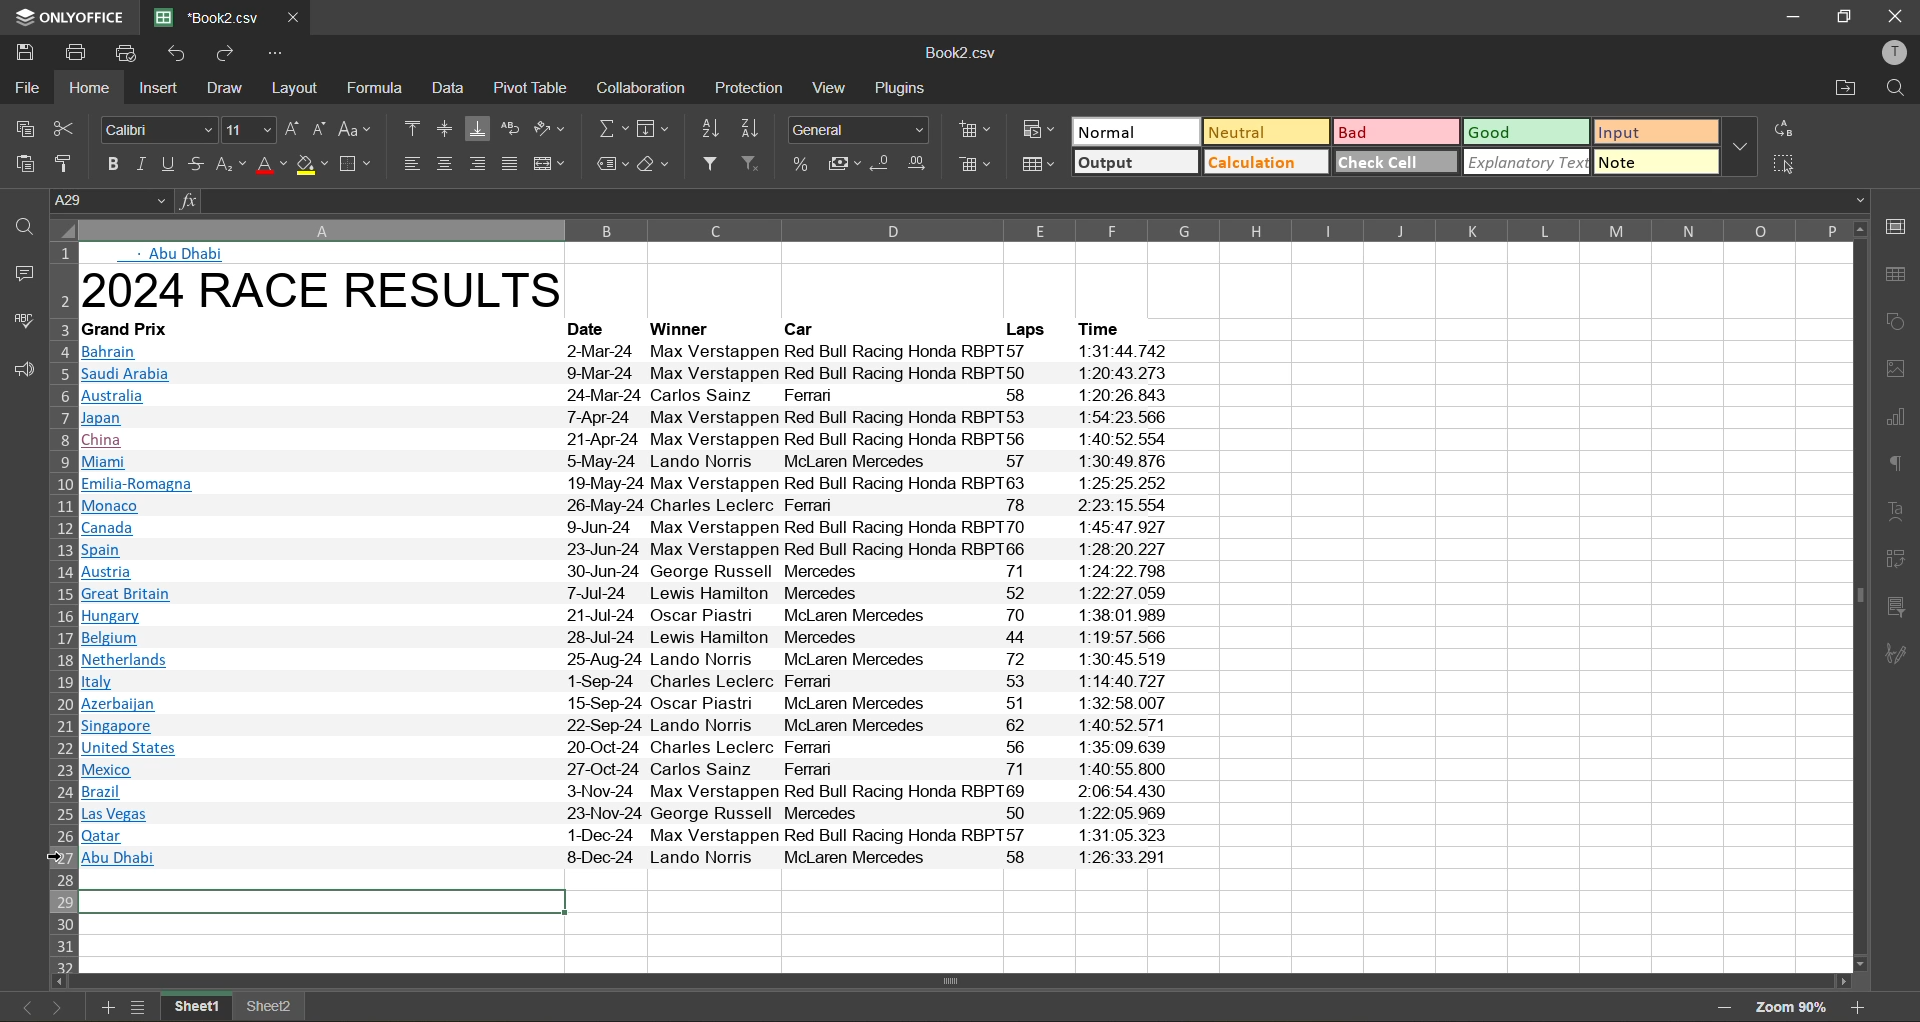 The image size is (1920, 1022). What do you see at coordinates (57, 859) in the screenshot?
I see `cursor` at bounding box center [57, 859].